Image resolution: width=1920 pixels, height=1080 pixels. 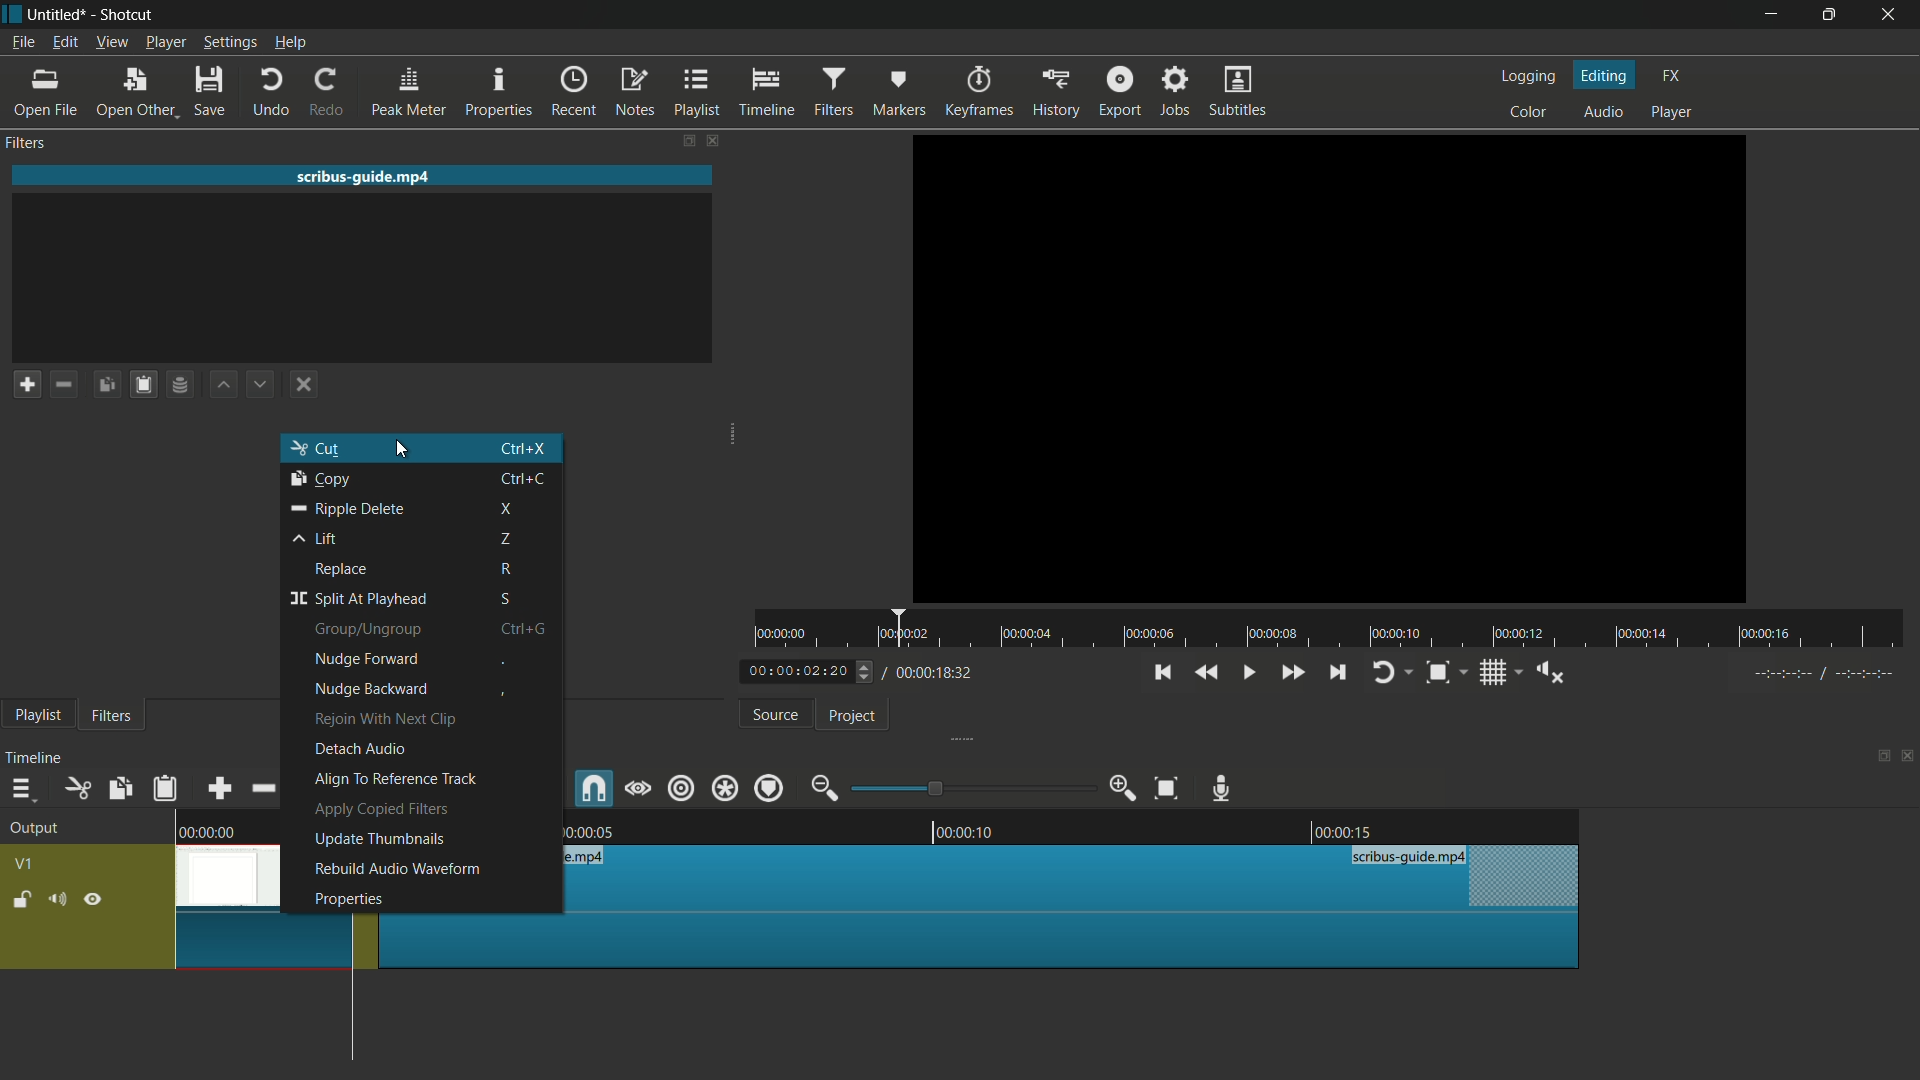 What do you see at coordinates (26, 384) in the screenshot?
I see `add a filter` at bounding box center [26, 384].